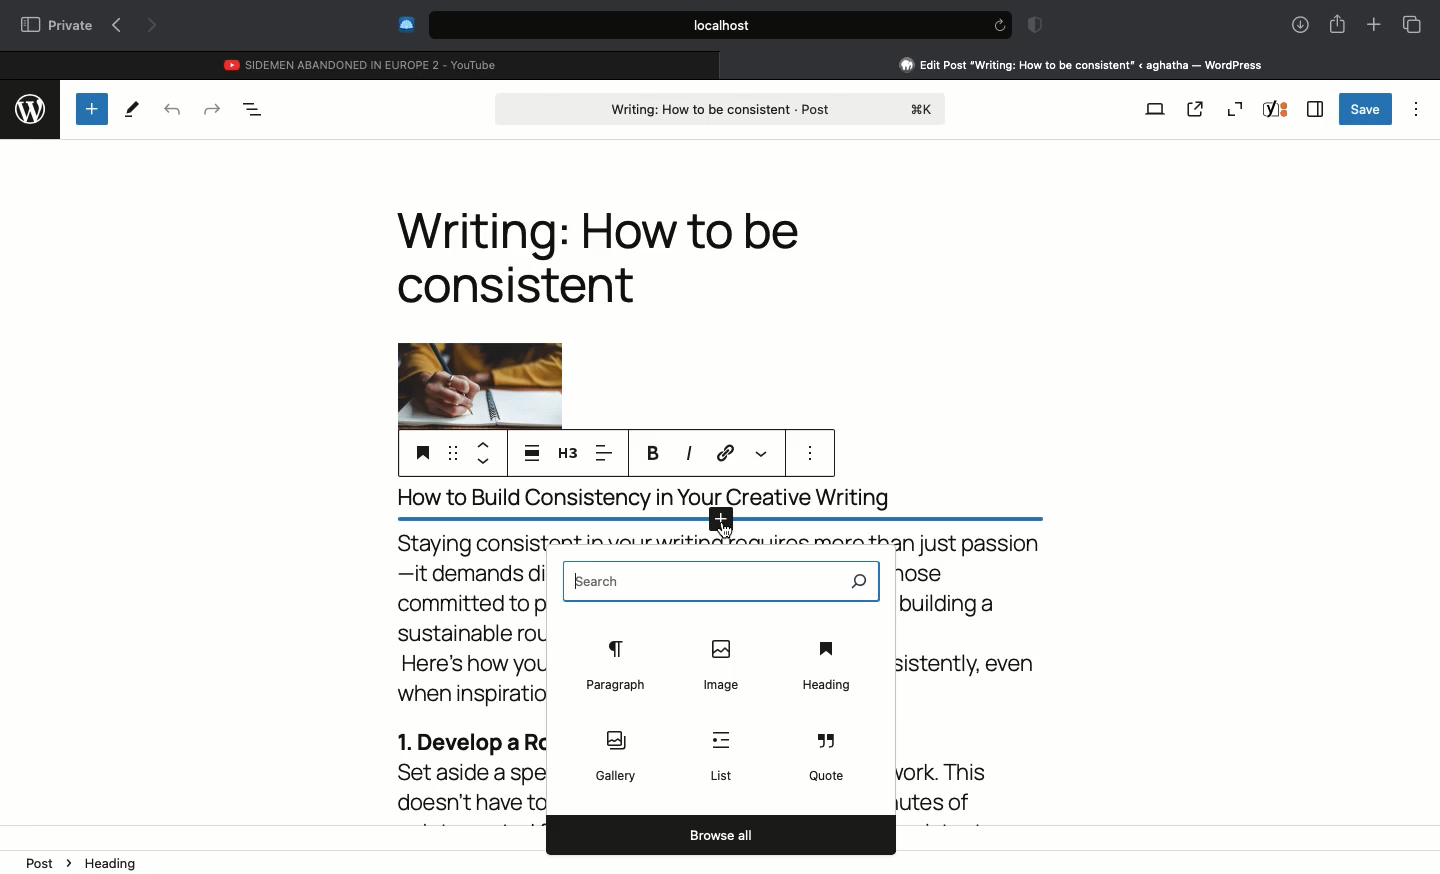  What do you see at coordinates (172, 109) in the screenshot?
I see `Undo` at bounding box center [172, 109].